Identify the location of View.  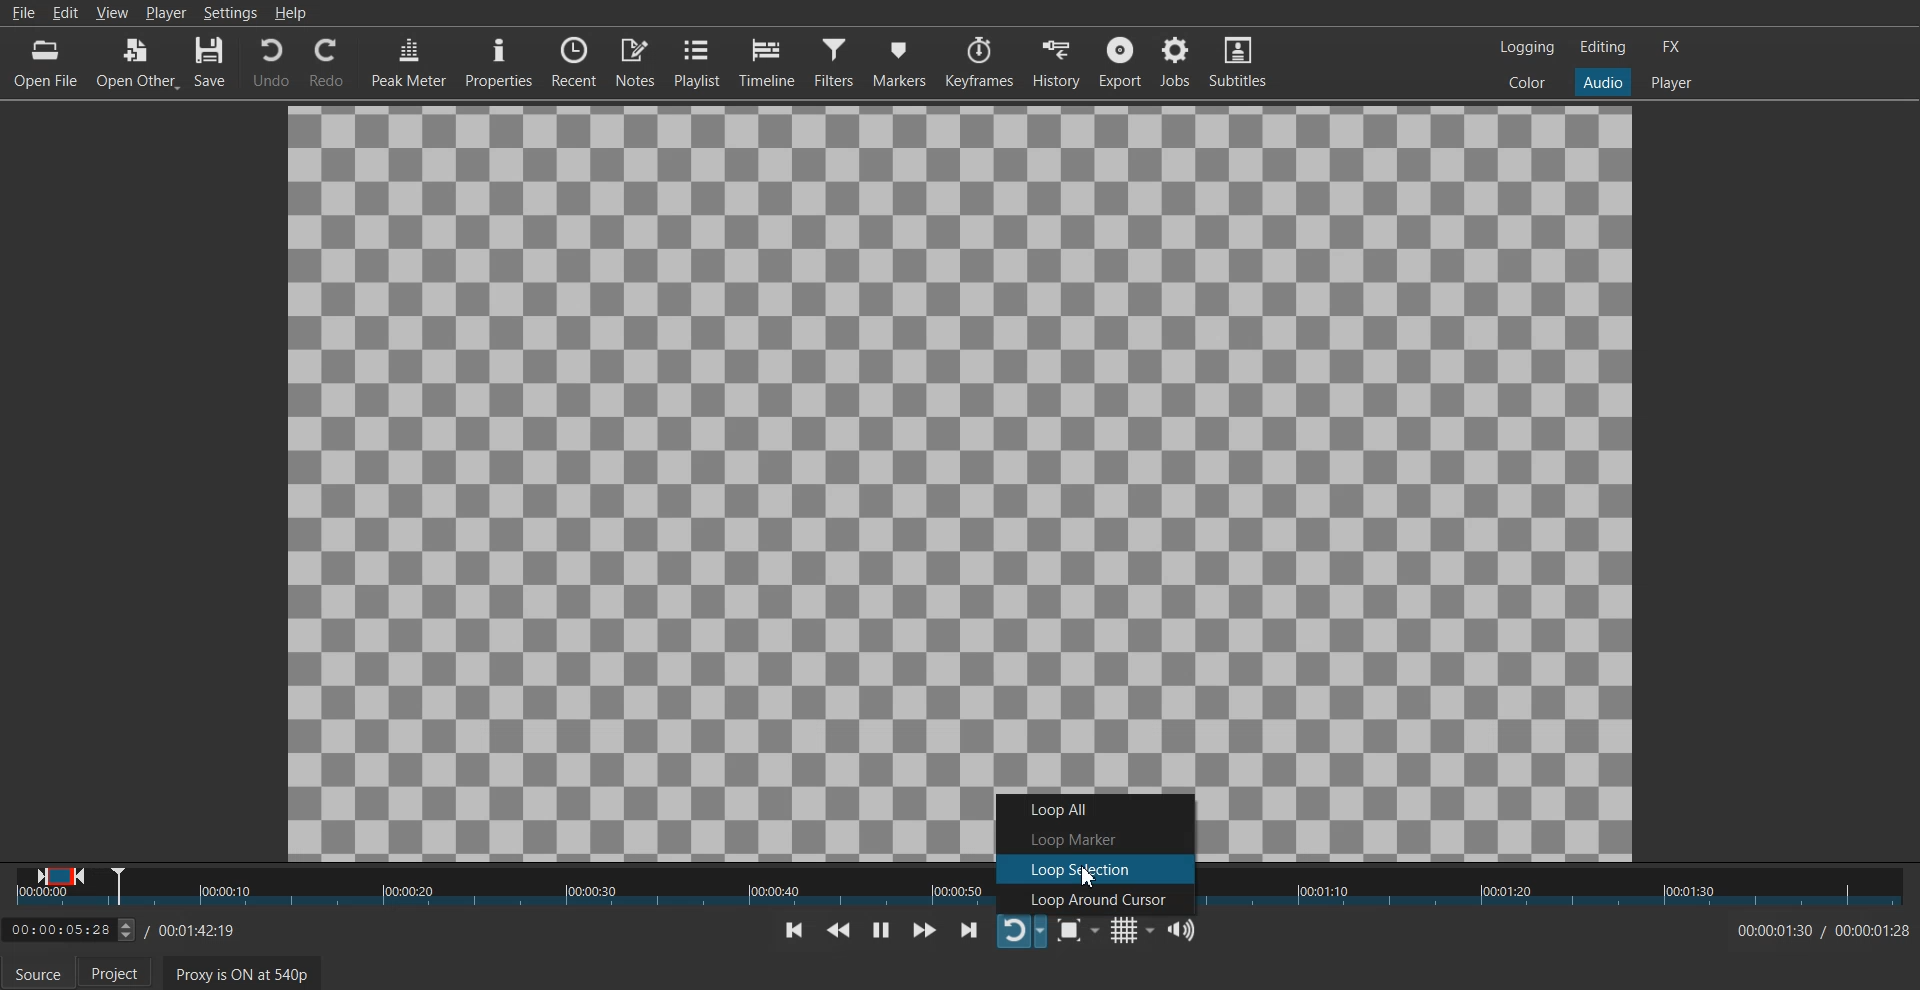
(112, 12).